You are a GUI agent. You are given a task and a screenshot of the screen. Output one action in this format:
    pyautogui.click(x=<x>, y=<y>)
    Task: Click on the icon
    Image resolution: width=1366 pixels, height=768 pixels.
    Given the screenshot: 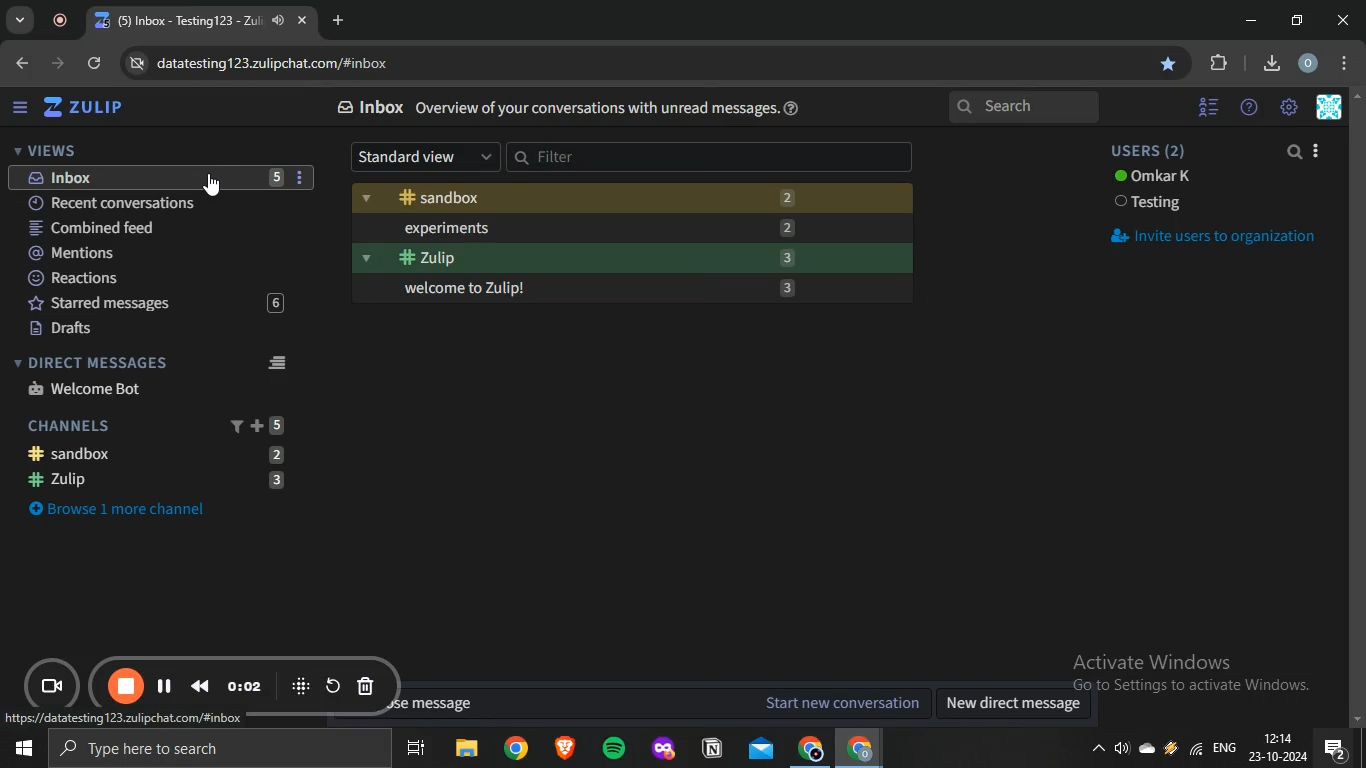 What is the action you would take?
    pyautogui.click(x=55, y=688)
    